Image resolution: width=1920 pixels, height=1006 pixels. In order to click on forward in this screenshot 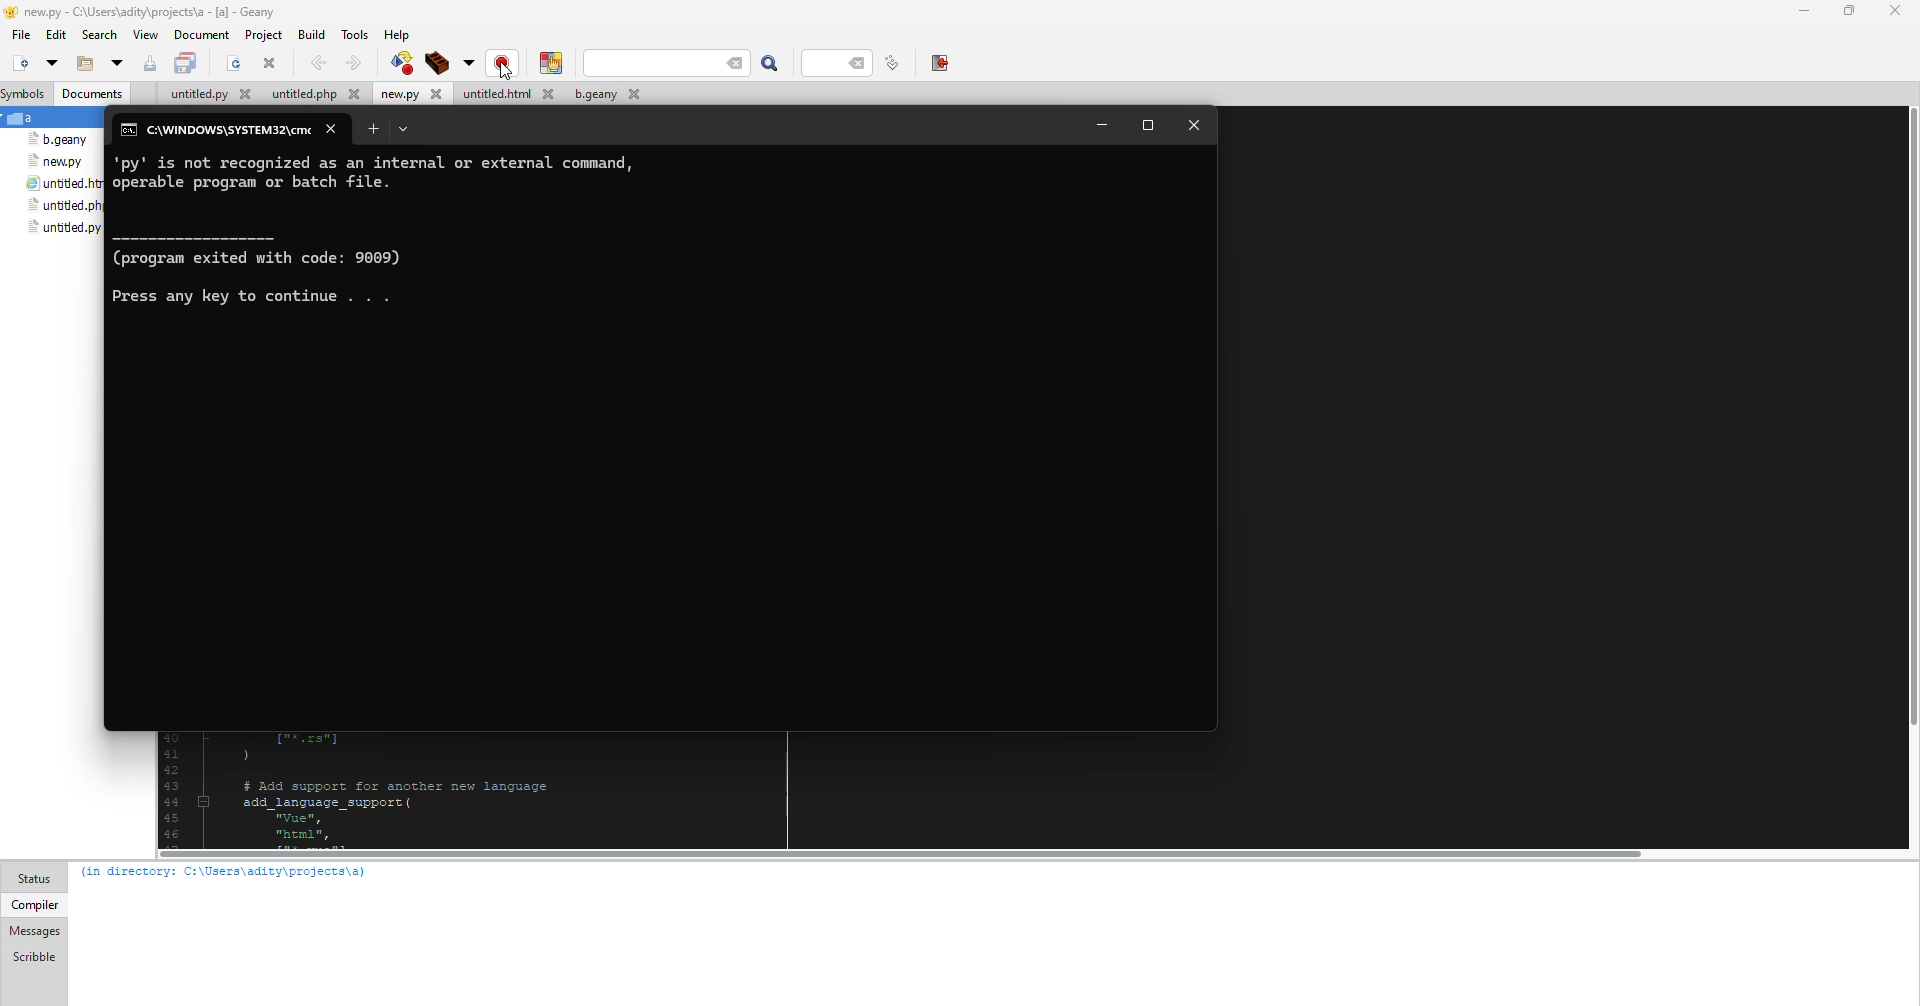, I will do `click(353, 62)`.